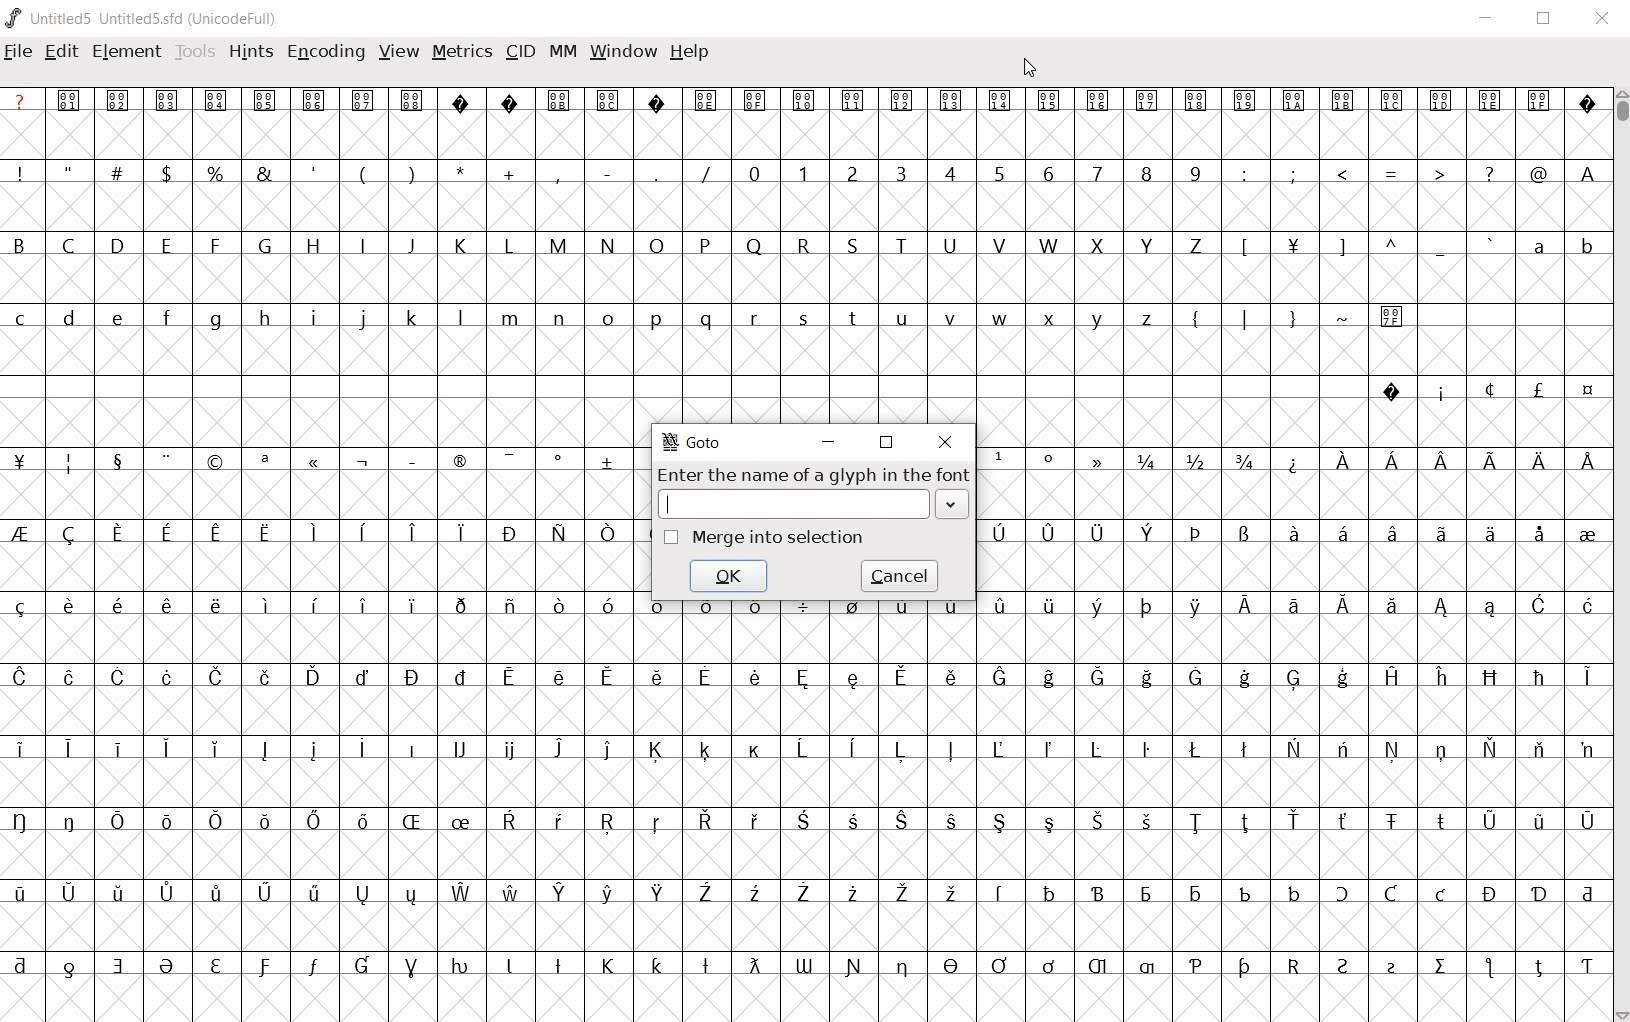  Describe the element at coordinates (608, 459) in the screenshot. I see `Symbol` at that location.